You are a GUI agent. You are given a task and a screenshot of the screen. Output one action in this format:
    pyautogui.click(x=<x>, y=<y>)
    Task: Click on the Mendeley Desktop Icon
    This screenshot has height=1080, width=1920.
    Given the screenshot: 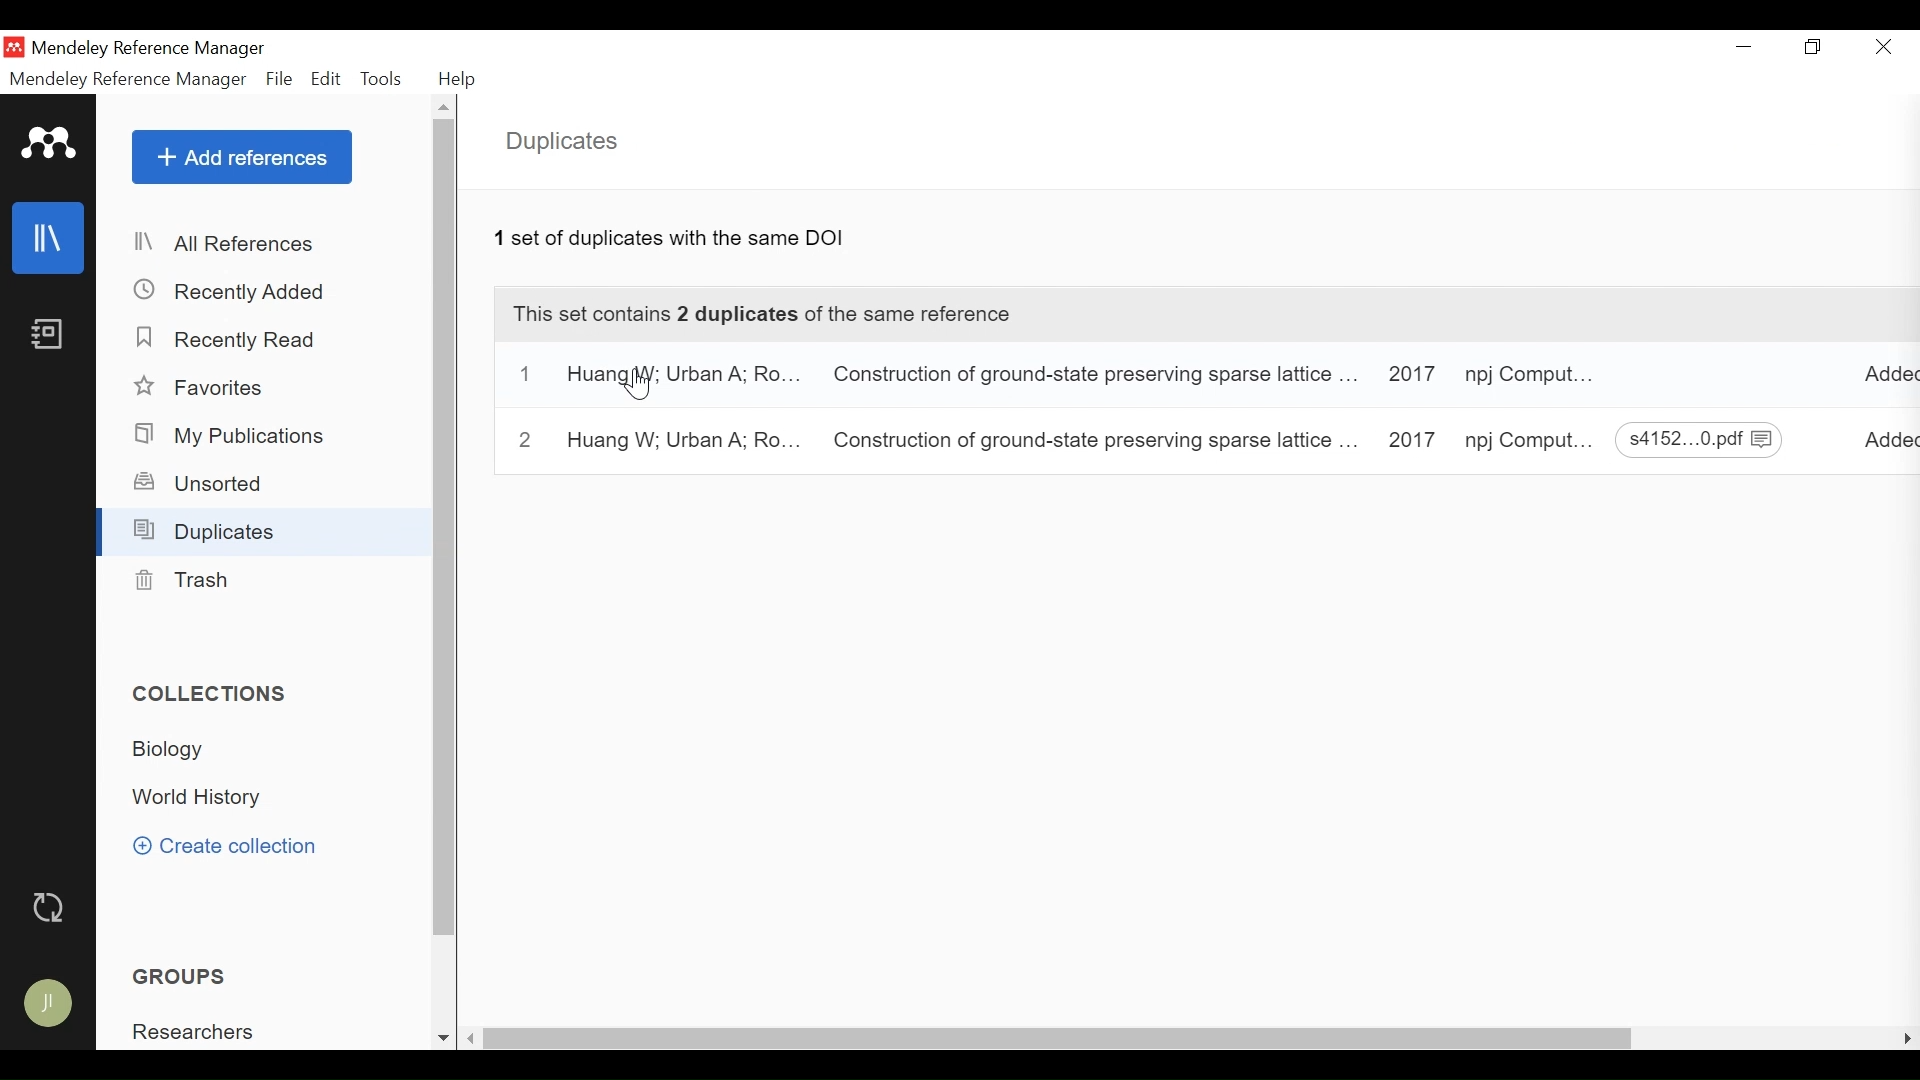 What is the action you would take?
    pyautogui.click(x=14, y=46)
    